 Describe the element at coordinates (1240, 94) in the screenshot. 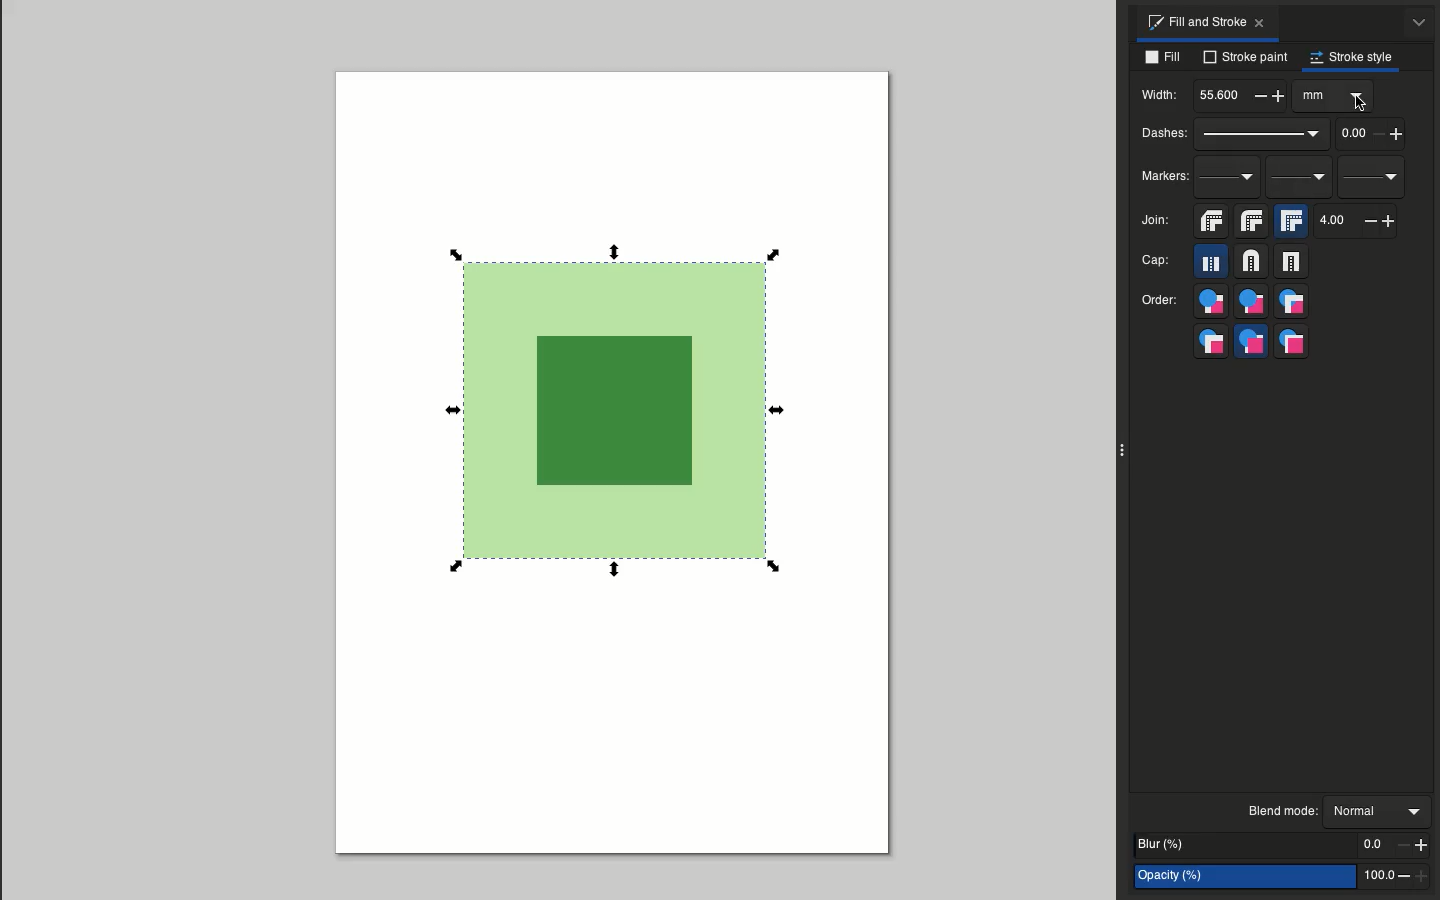

I see `55.6` at that location.